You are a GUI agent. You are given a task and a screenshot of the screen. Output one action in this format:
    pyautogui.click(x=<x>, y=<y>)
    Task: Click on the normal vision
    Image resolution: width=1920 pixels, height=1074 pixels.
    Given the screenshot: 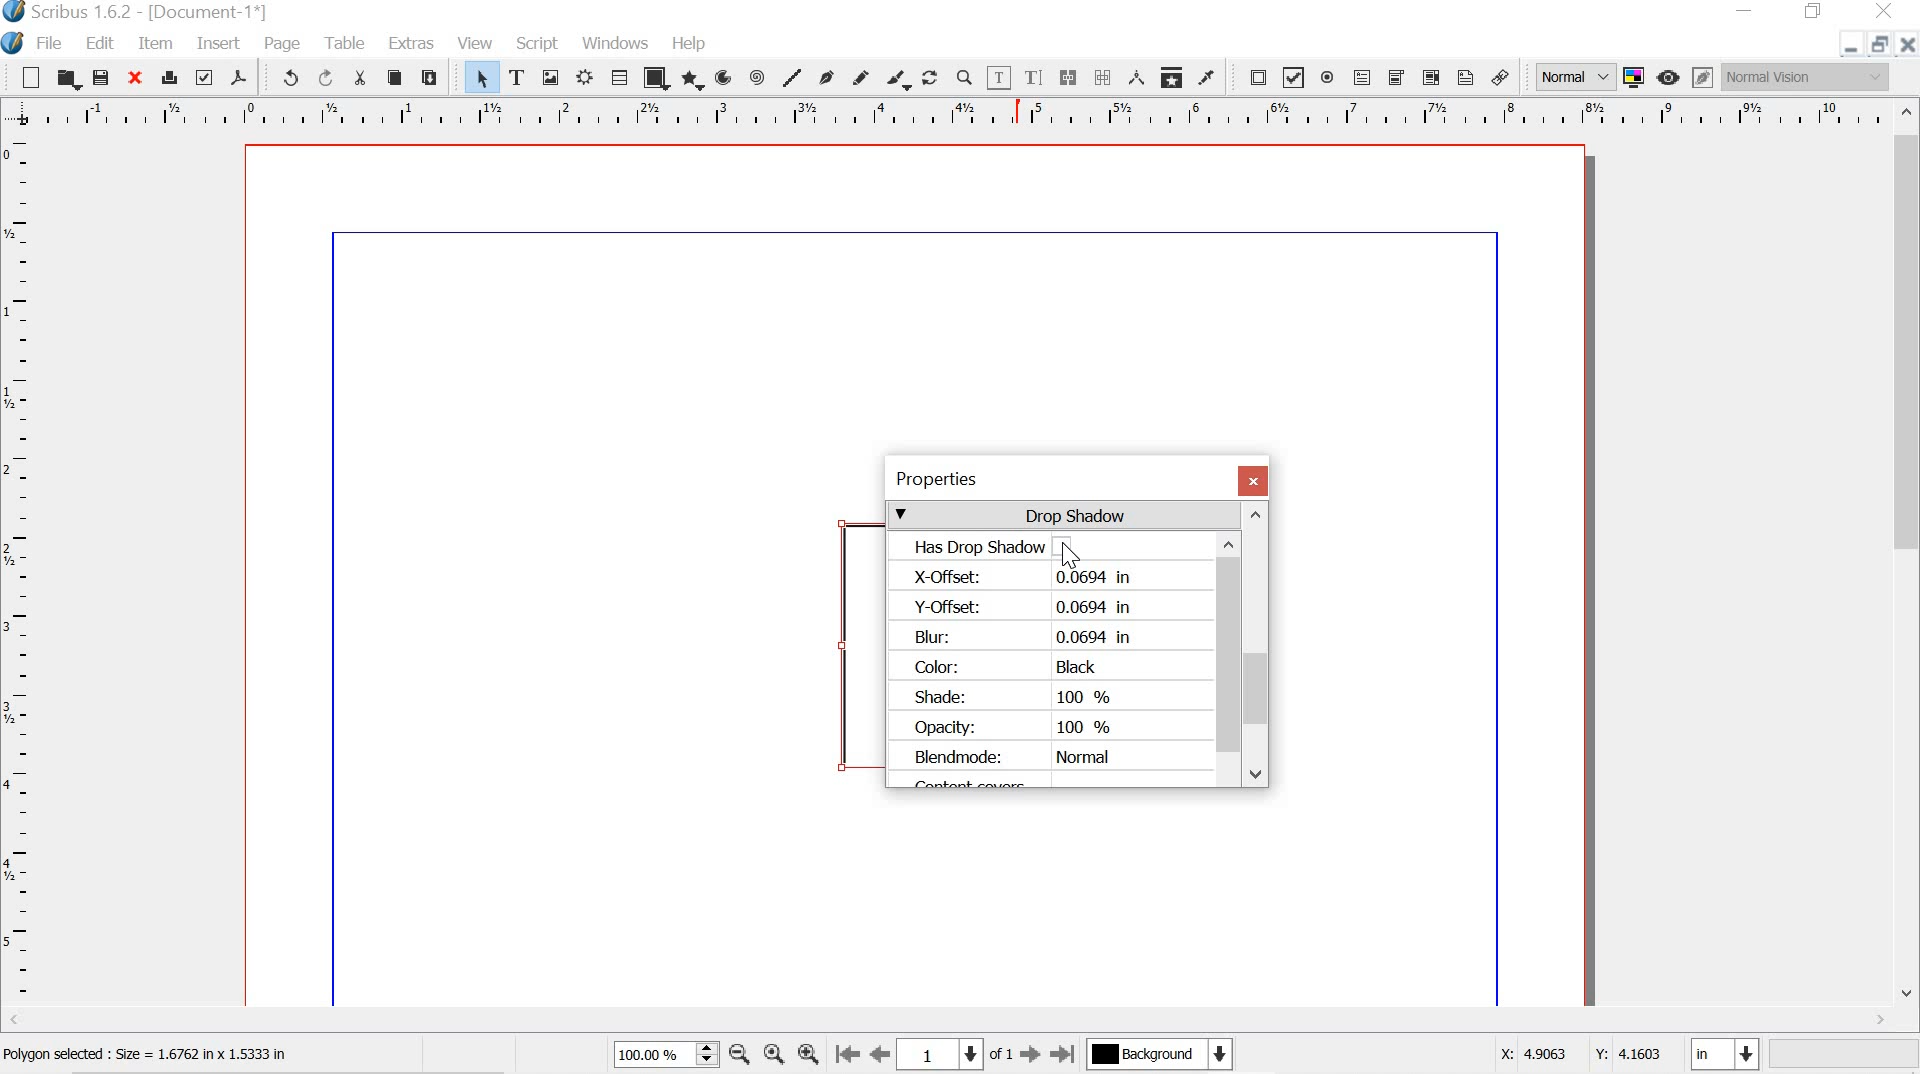 What is the action you would take?
    pyautogui.click(x=1807, y=76)
    